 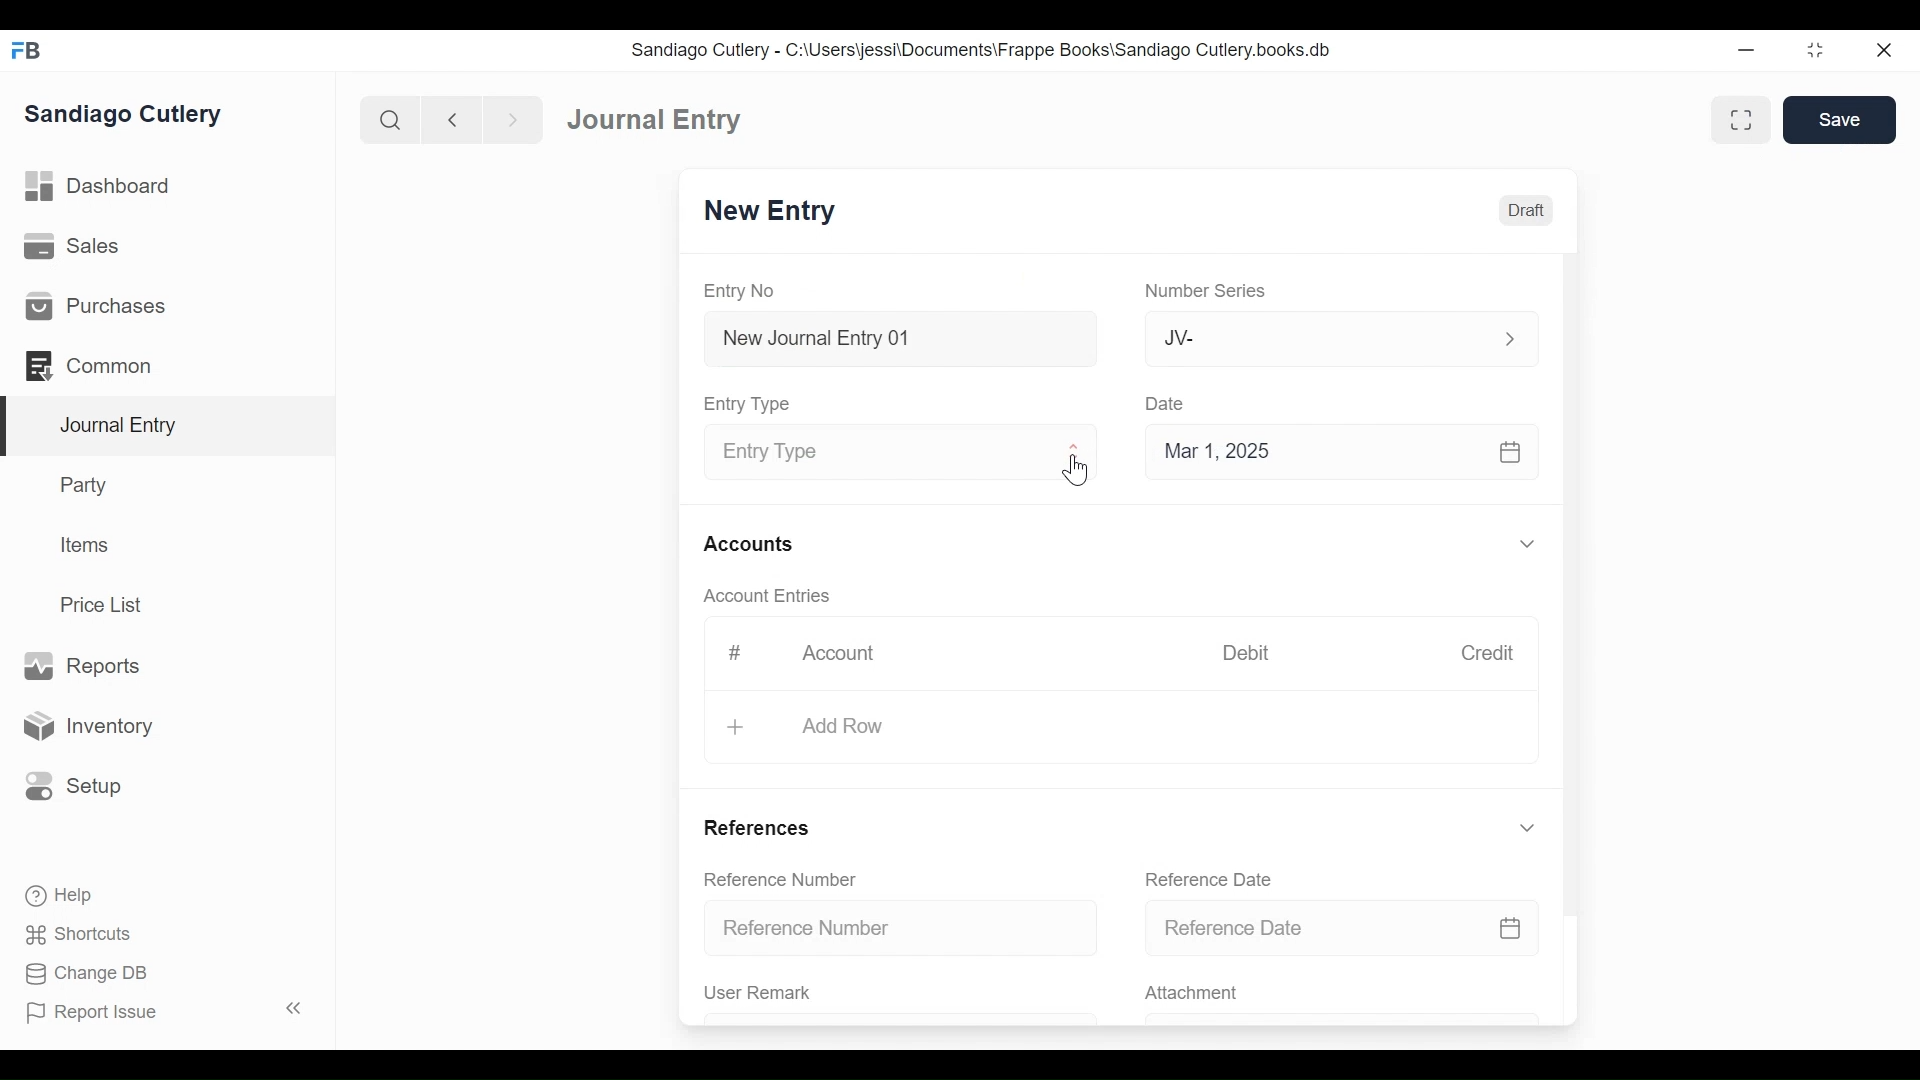 I want to click on Account, so click(x=838, y=654).